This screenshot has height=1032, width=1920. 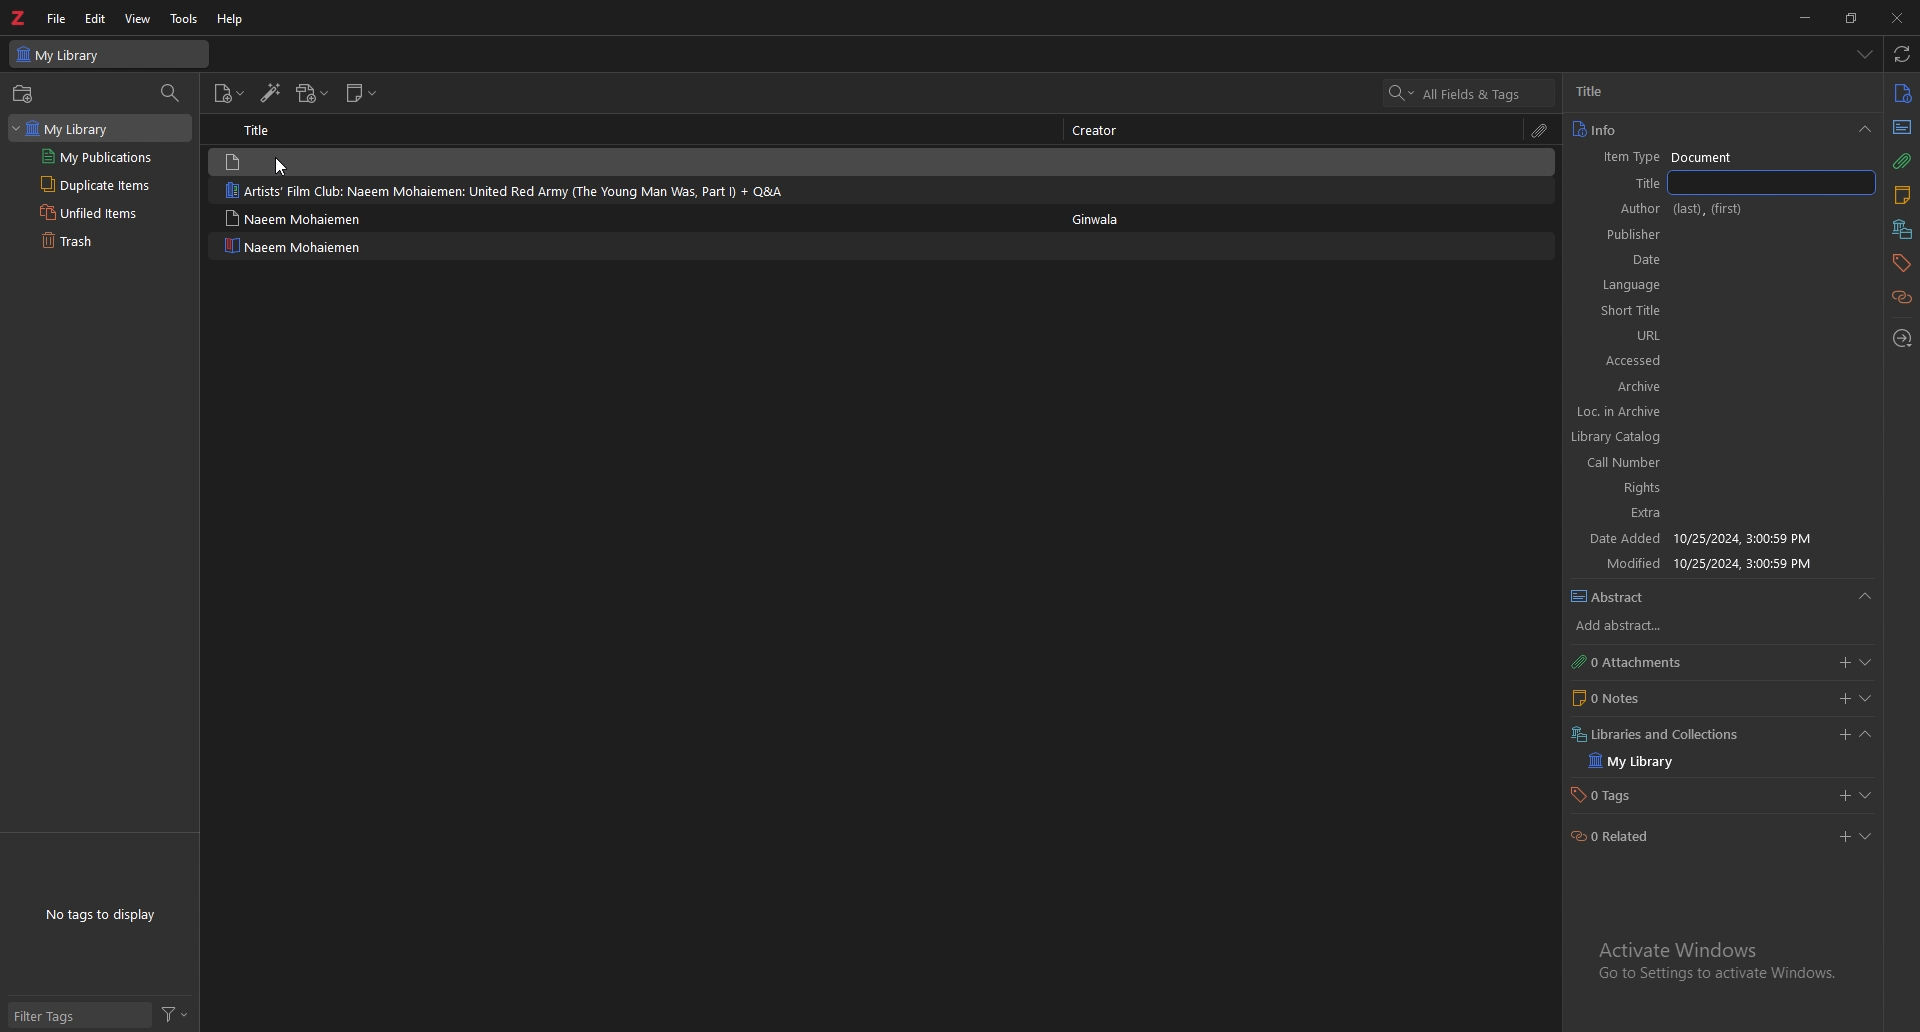 I want to click on 0 Related, so click(x=1614, y=833).